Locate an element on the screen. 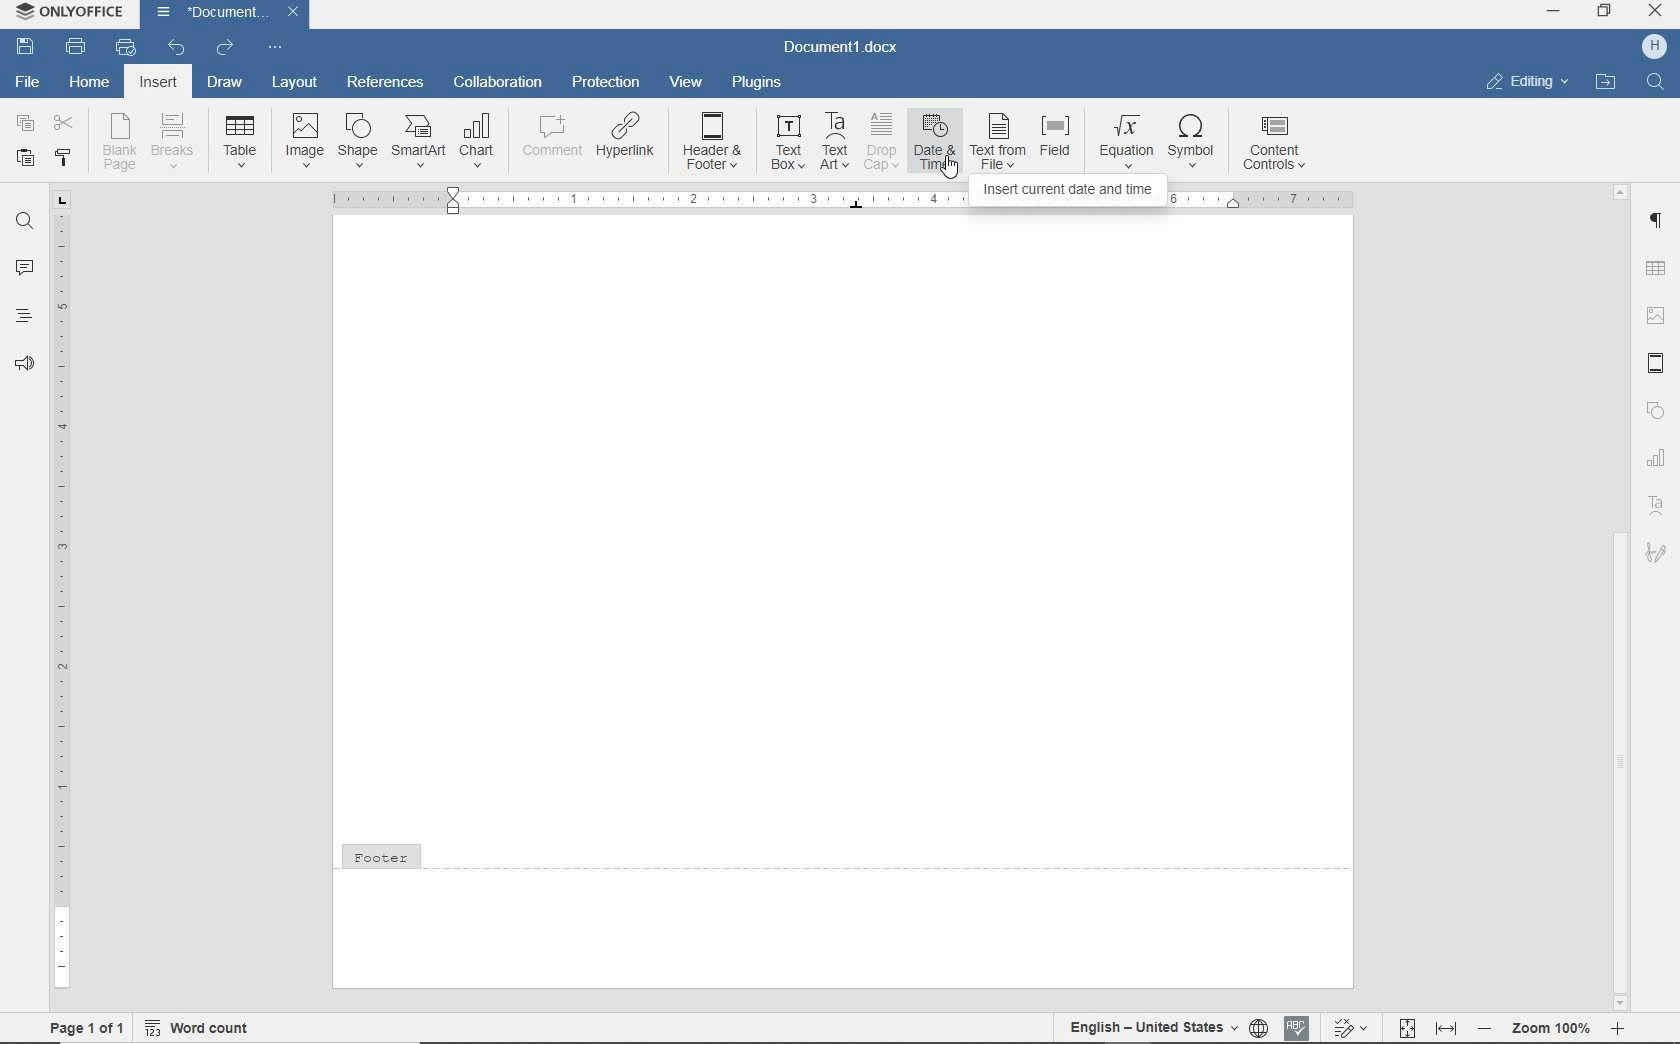  redo is located at coordinates (226, 48).